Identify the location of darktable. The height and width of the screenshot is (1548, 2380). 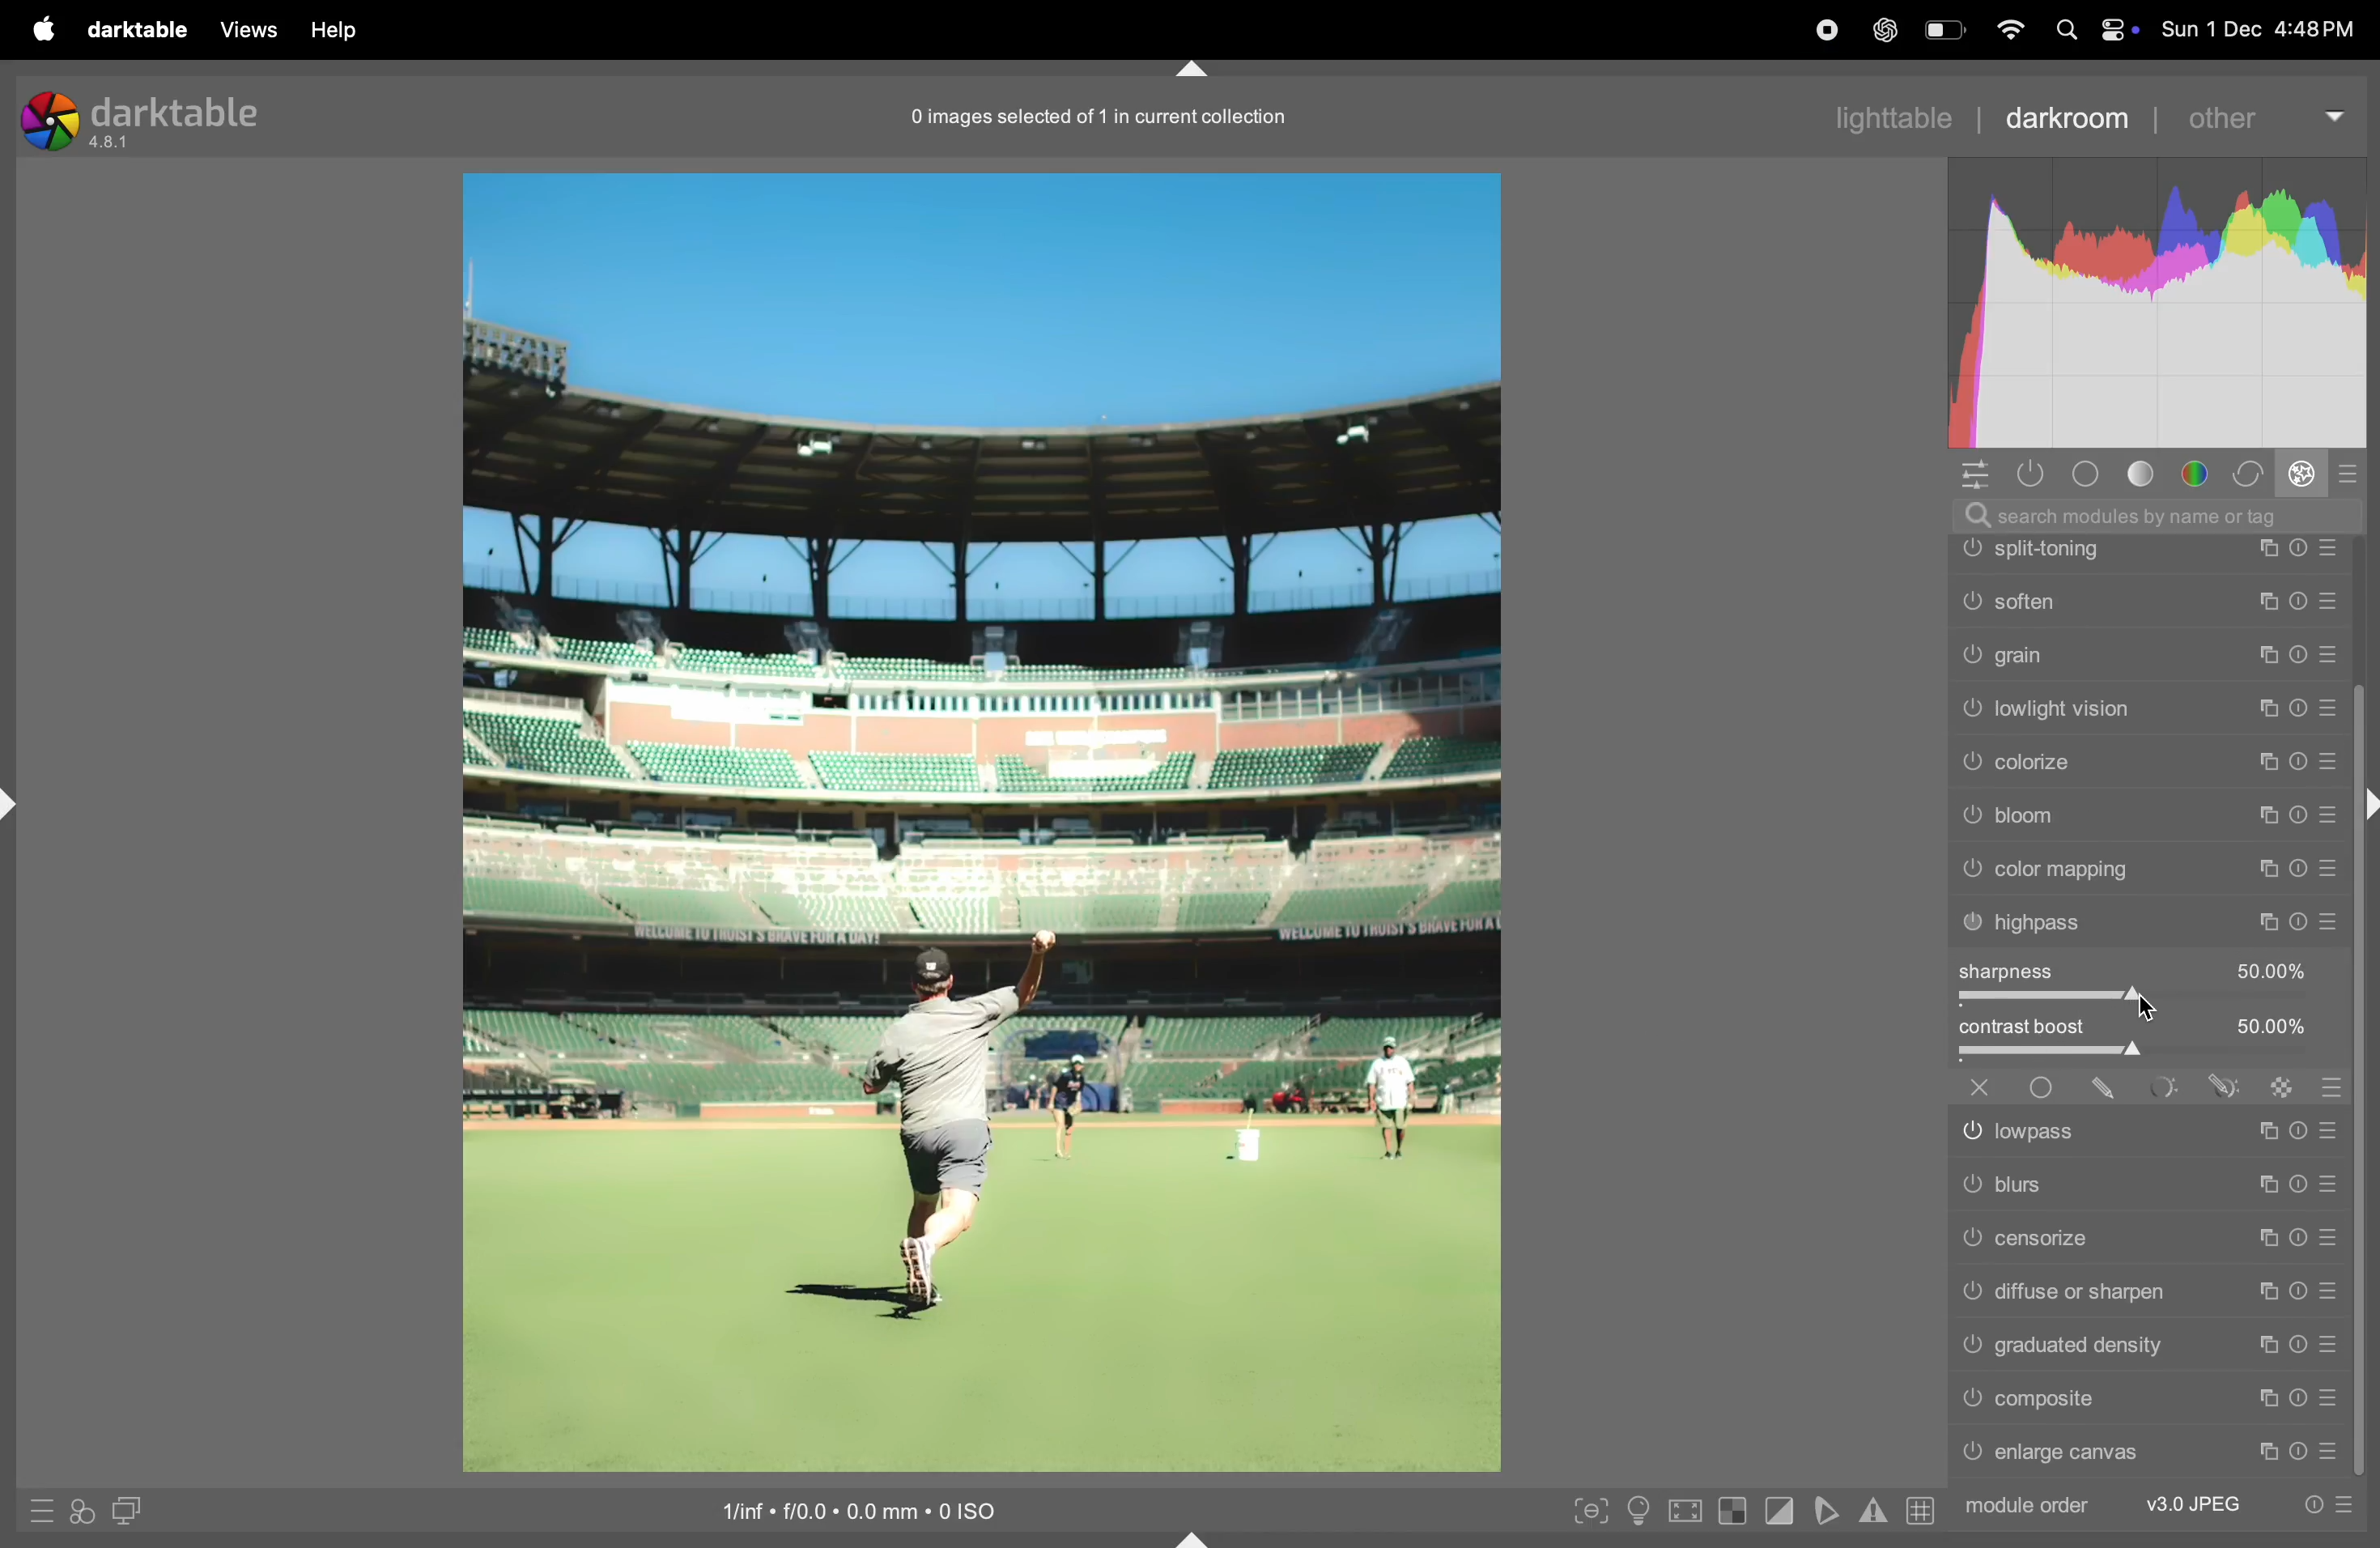
(137, 29).